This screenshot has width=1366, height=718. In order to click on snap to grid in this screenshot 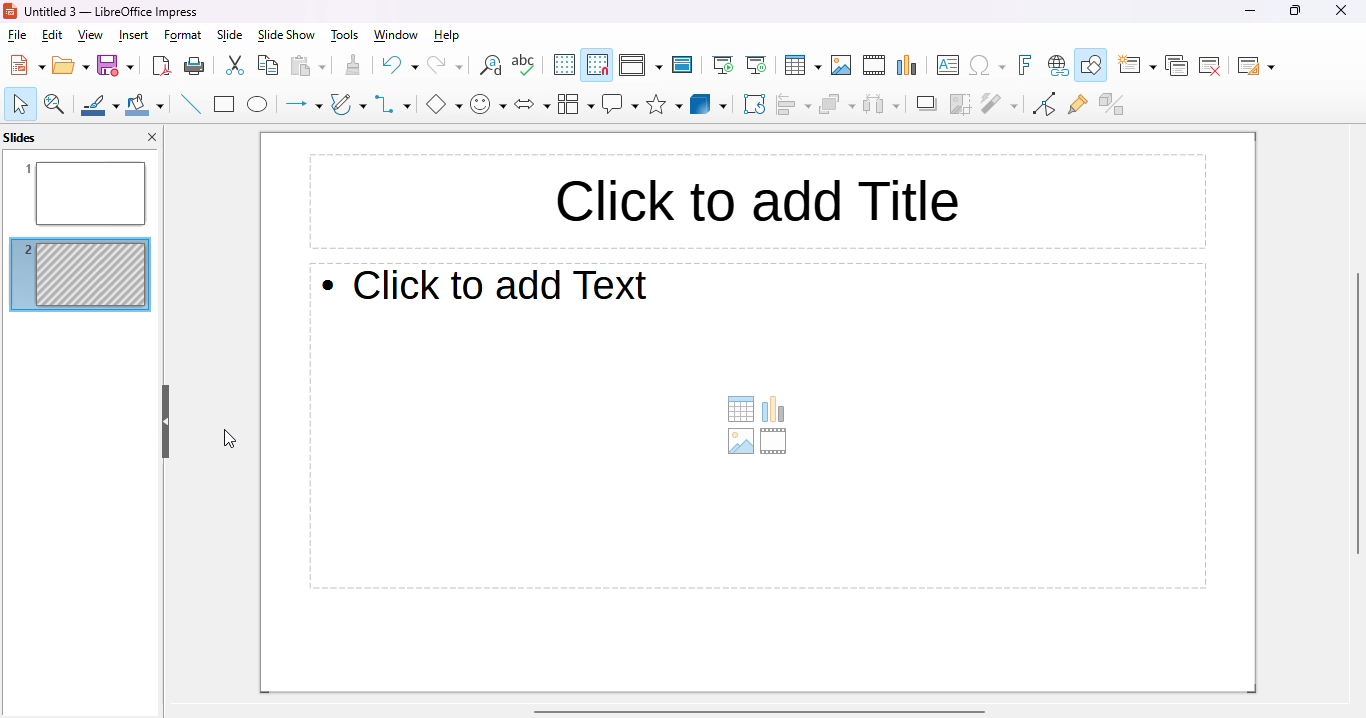, I will do `click(597, 65)`.